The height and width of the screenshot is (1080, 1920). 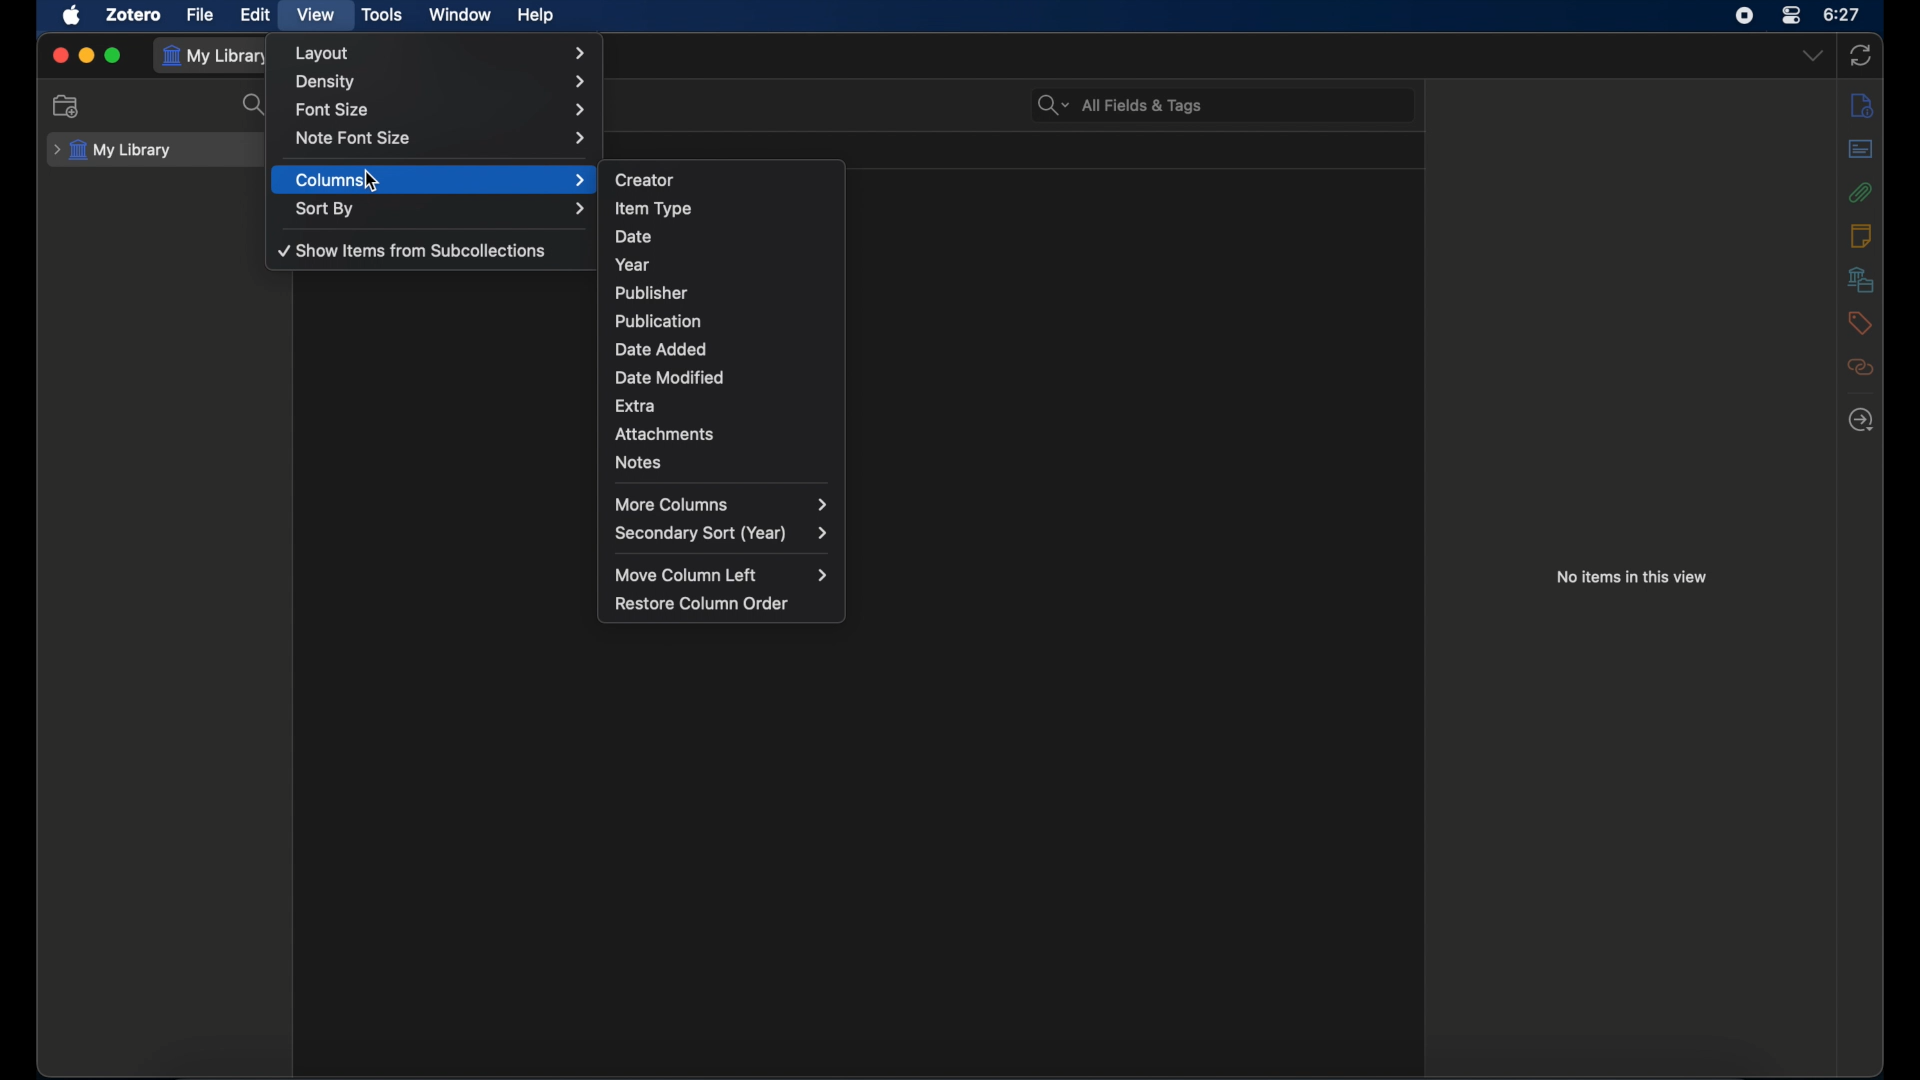 I want to click on maximize, so click(x=113, y=56).